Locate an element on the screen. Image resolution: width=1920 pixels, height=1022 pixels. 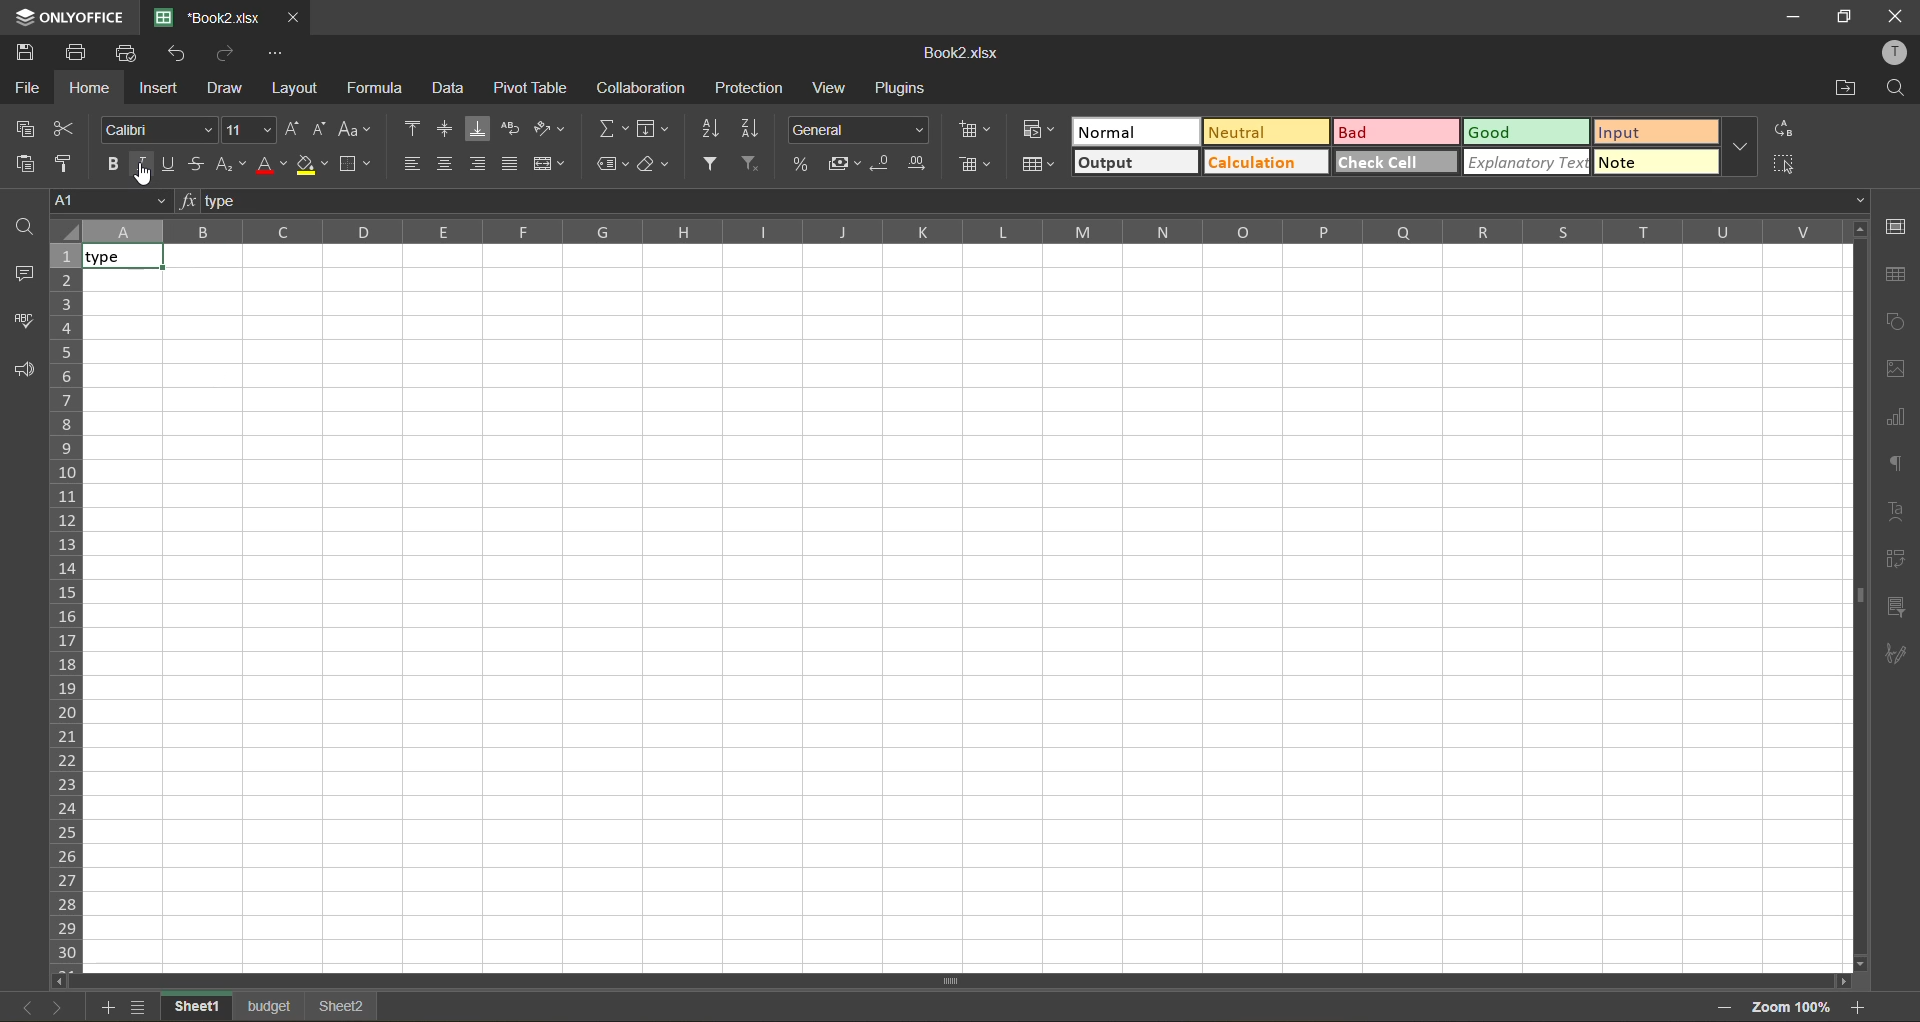
zoom in is located at coordinates (1719, 1008).